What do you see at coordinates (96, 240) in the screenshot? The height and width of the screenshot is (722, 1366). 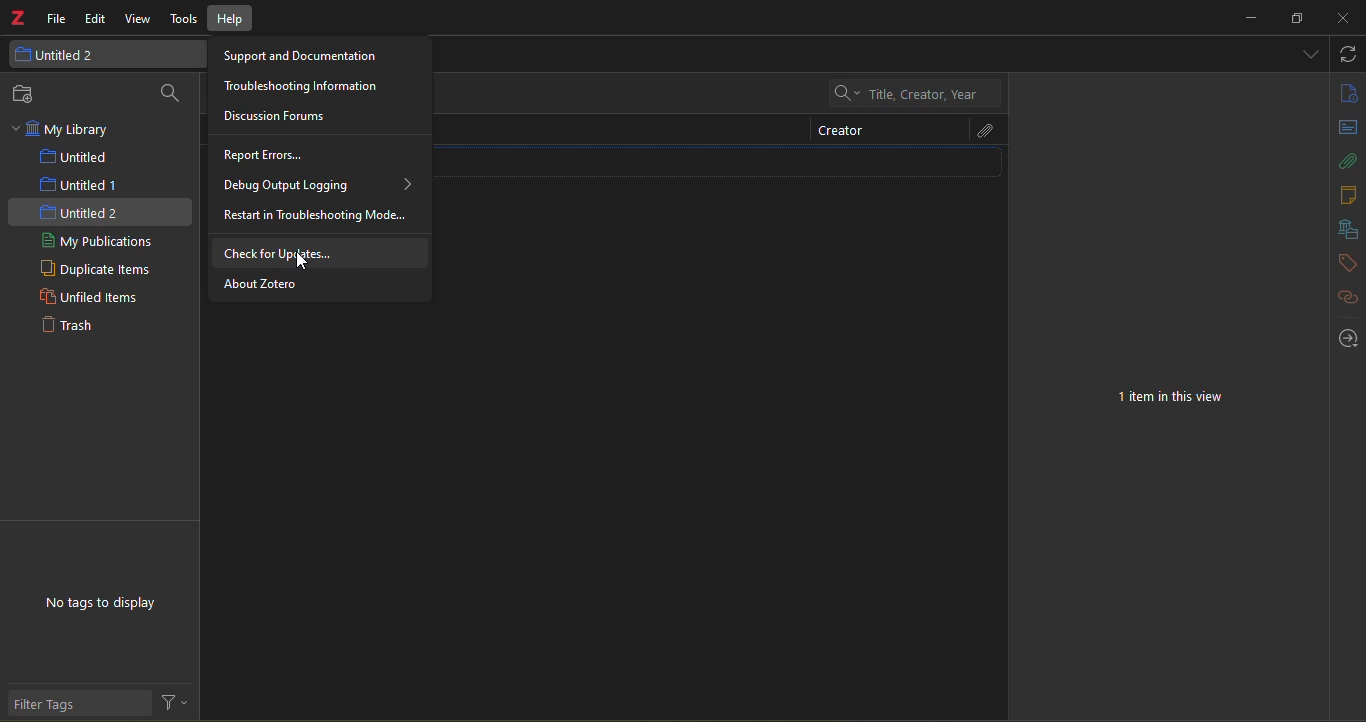 I see `my publications` at bounding box center [96, 240].